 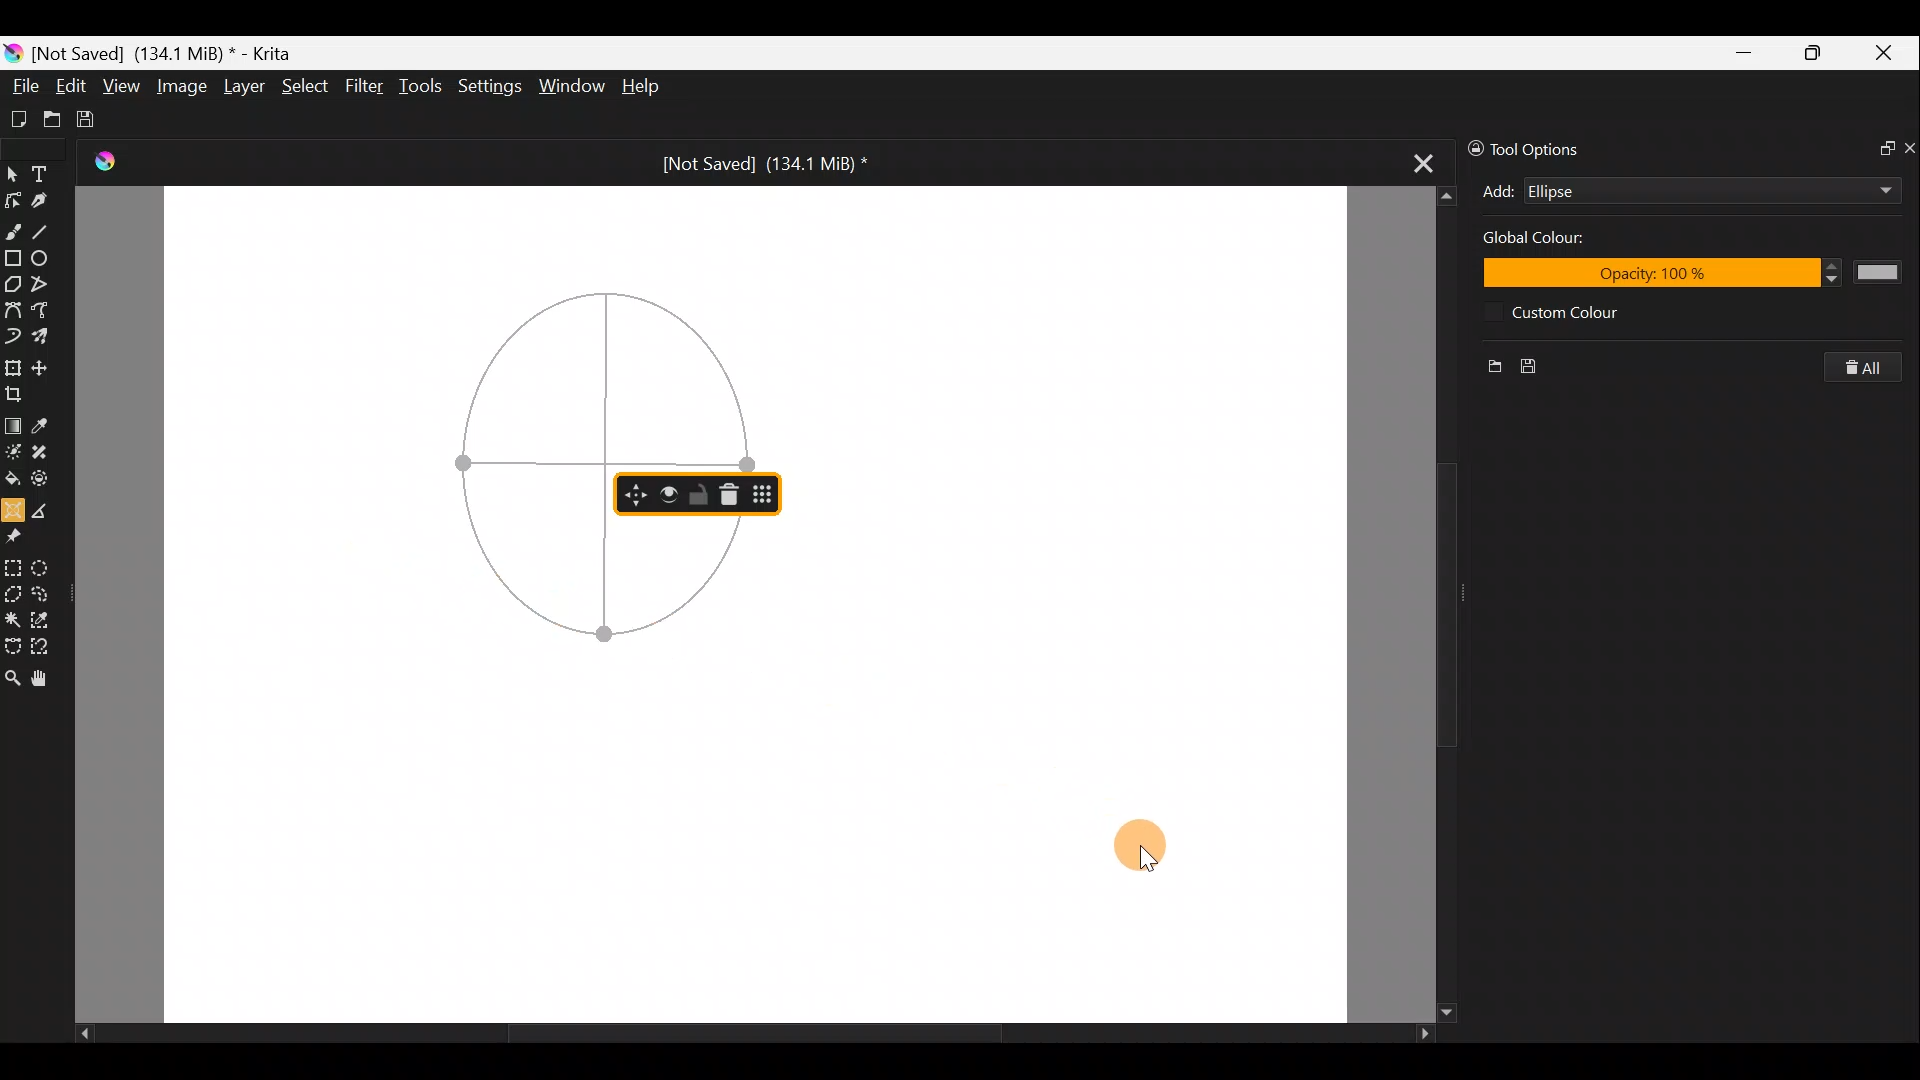 I want to click on Float docker, so click(x=1878, y=150).